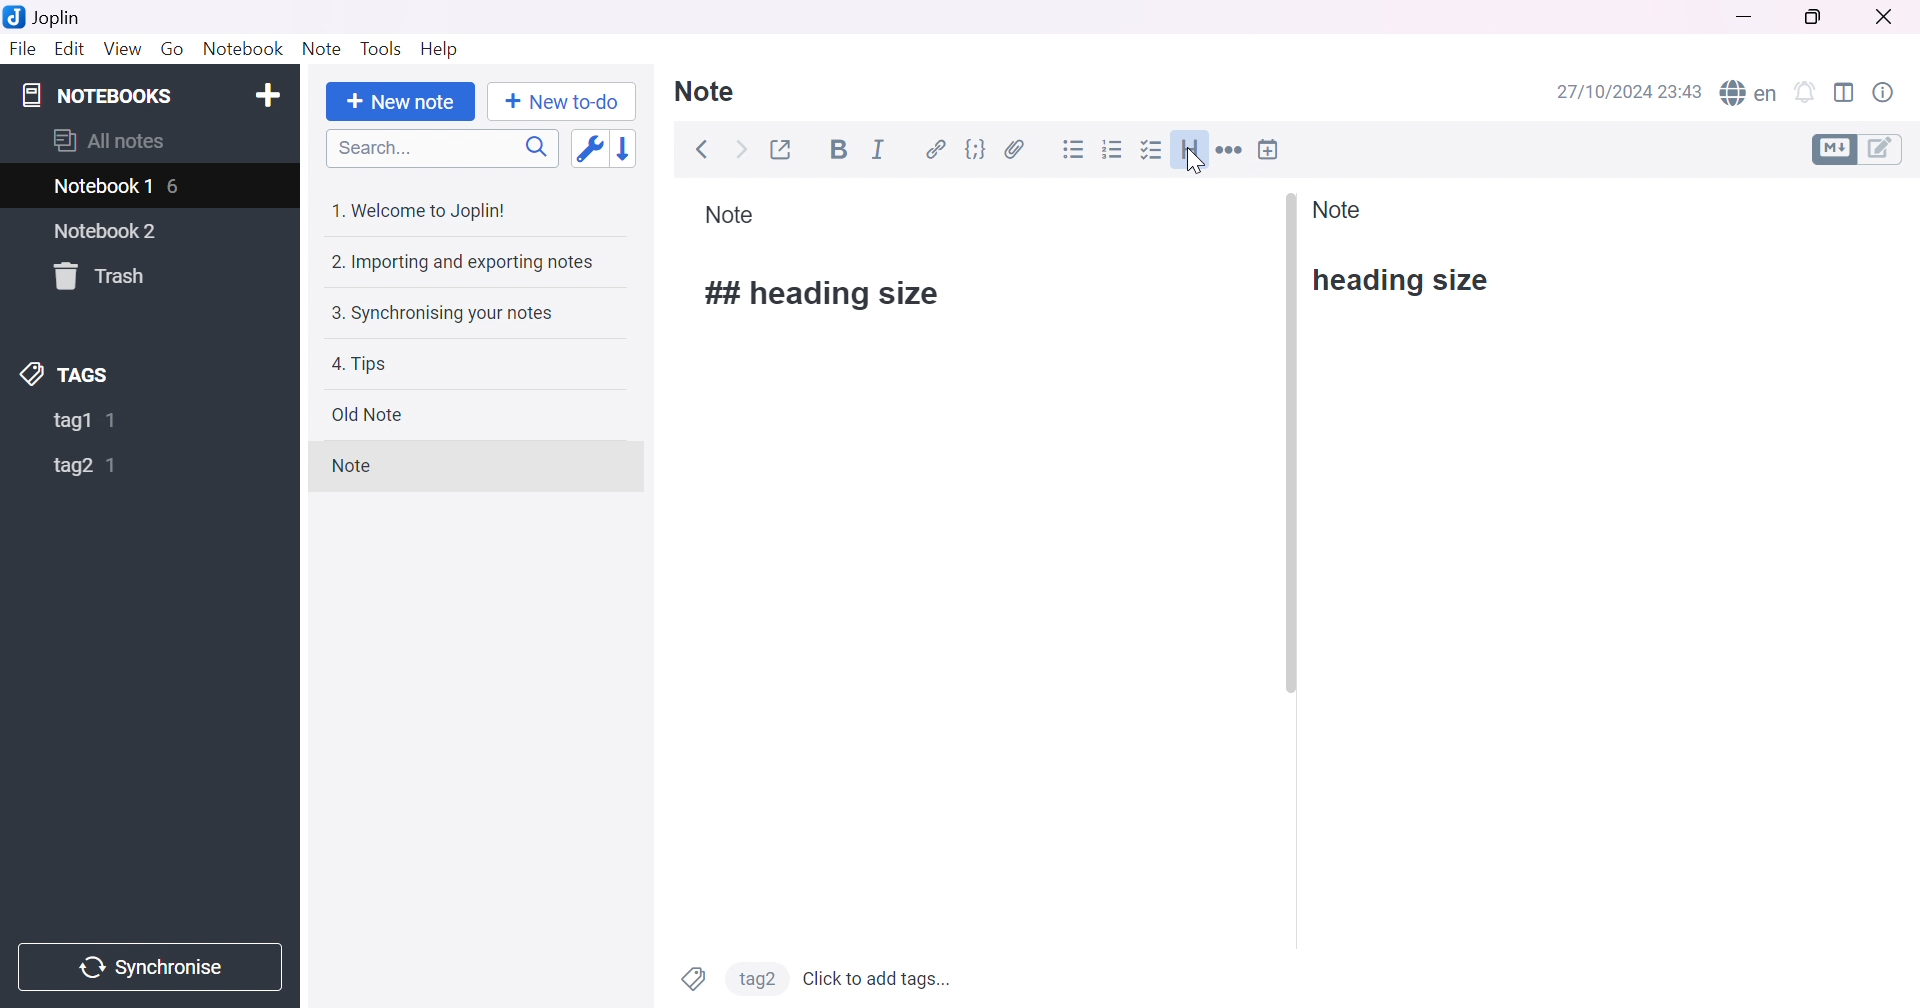 The width and height of the screenshot is (1920, 1008). What do you see at coordinates (65, 375) in the screenshot?
I see `TAGS` at bounding box center [65, 375].